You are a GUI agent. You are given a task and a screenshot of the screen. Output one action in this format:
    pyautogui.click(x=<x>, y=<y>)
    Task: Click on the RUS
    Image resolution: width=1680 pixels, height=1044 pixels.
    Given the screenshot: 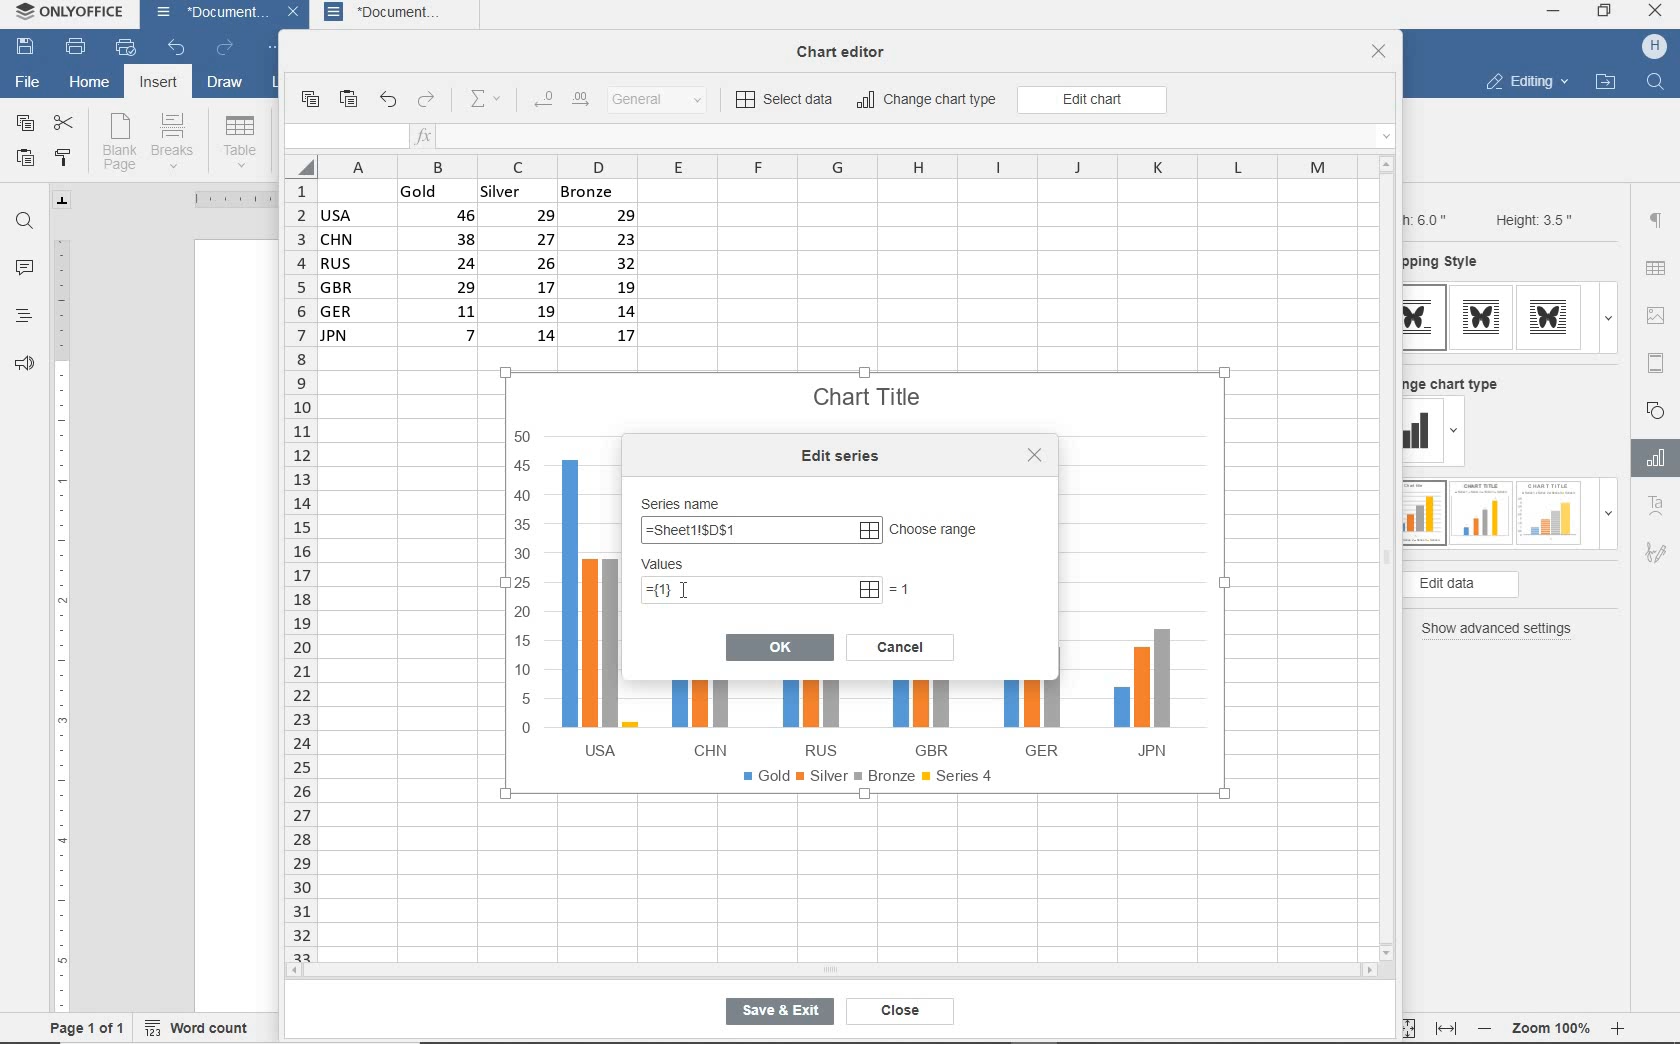 What is the action you would take?
    pyautogui.click(x=815, y=718)
    